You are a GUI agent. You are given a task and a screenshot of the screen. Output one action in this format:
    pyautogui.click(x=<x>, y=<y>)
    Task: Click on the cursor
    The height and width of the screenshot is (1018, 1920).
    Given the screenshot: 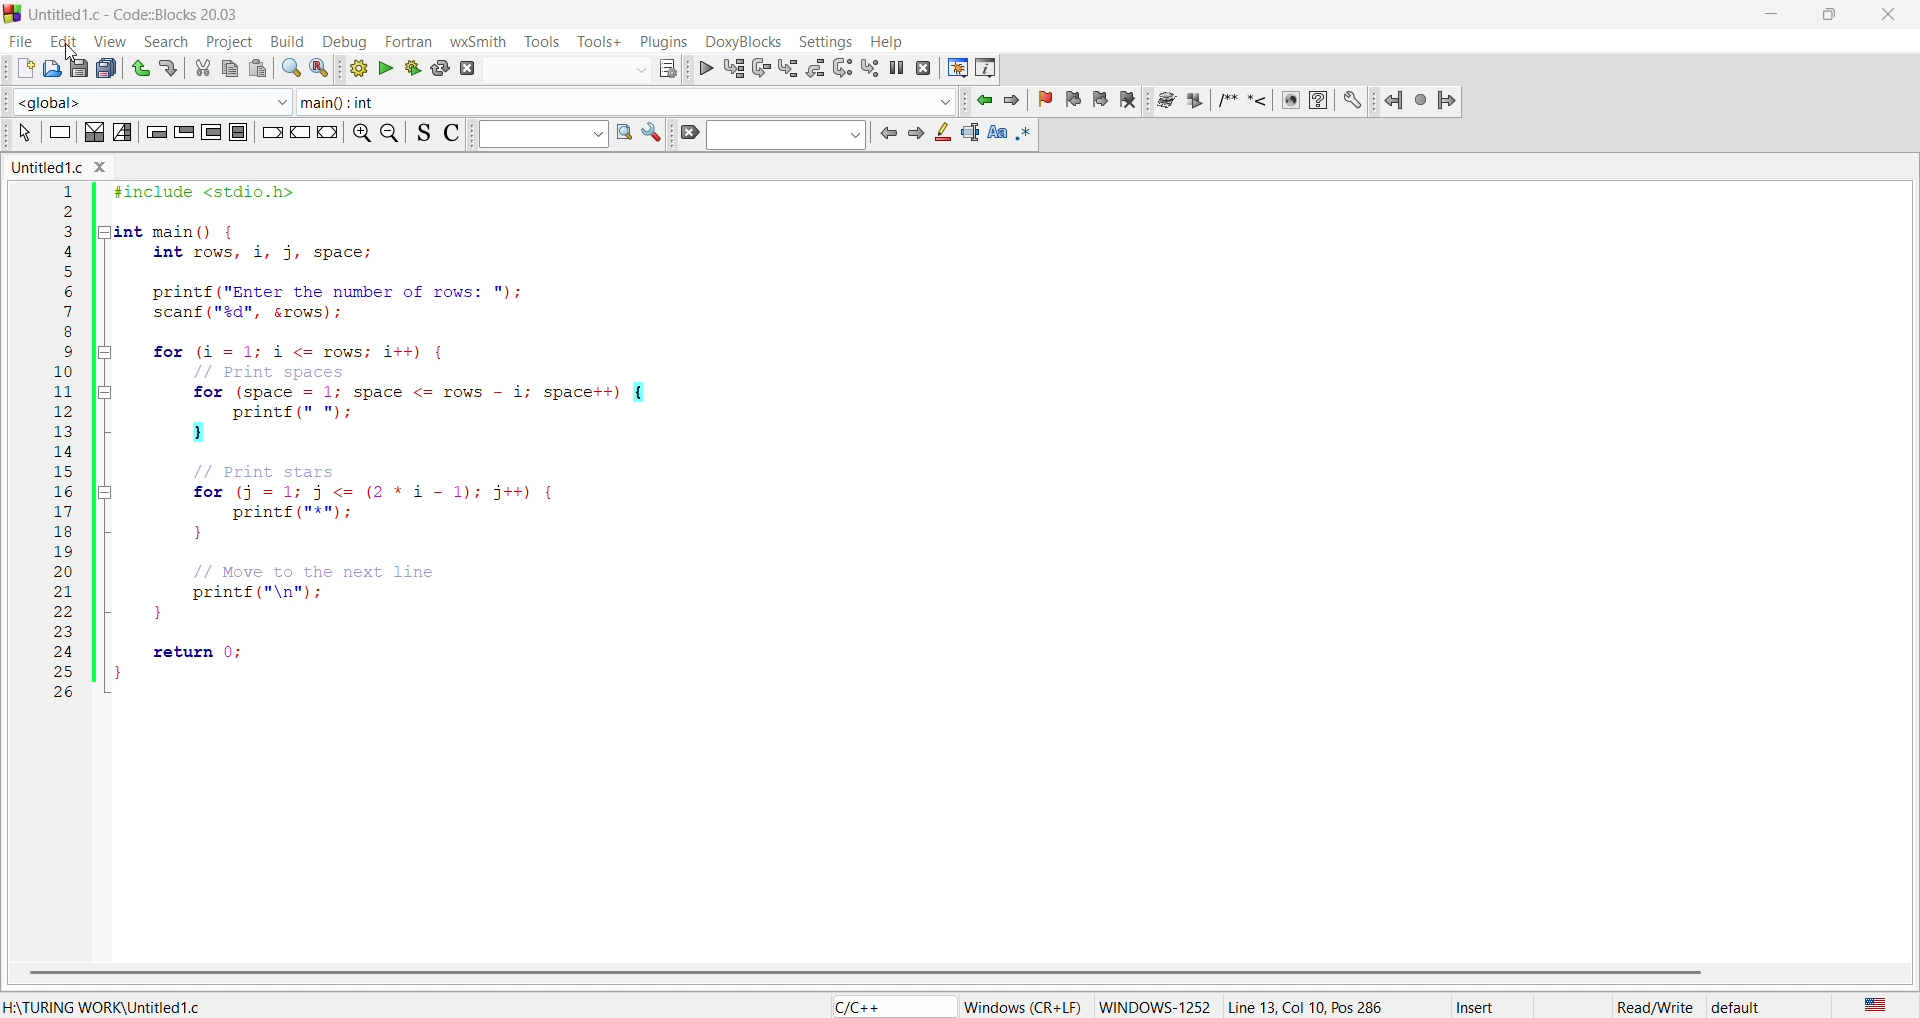 What is the action you would take?
    pyautogui.click(x=73, y=53)
    